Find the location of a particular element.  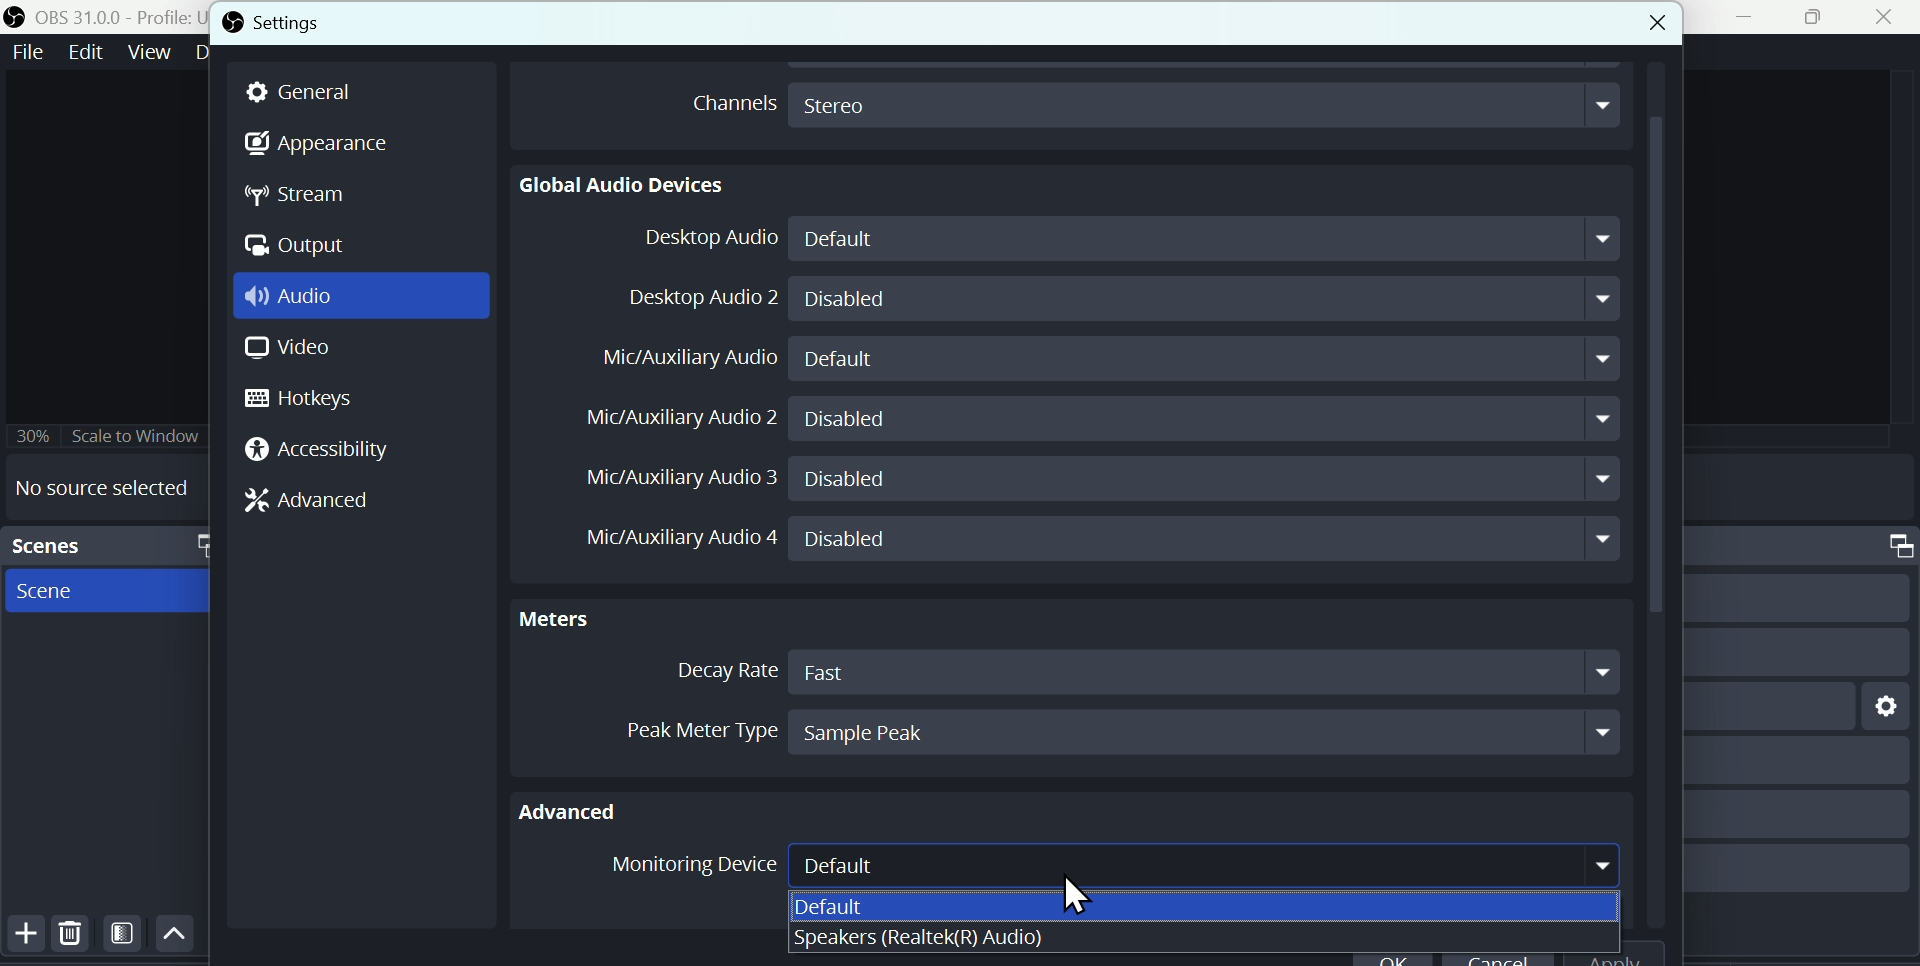

File is located at coordinates (27, 51).